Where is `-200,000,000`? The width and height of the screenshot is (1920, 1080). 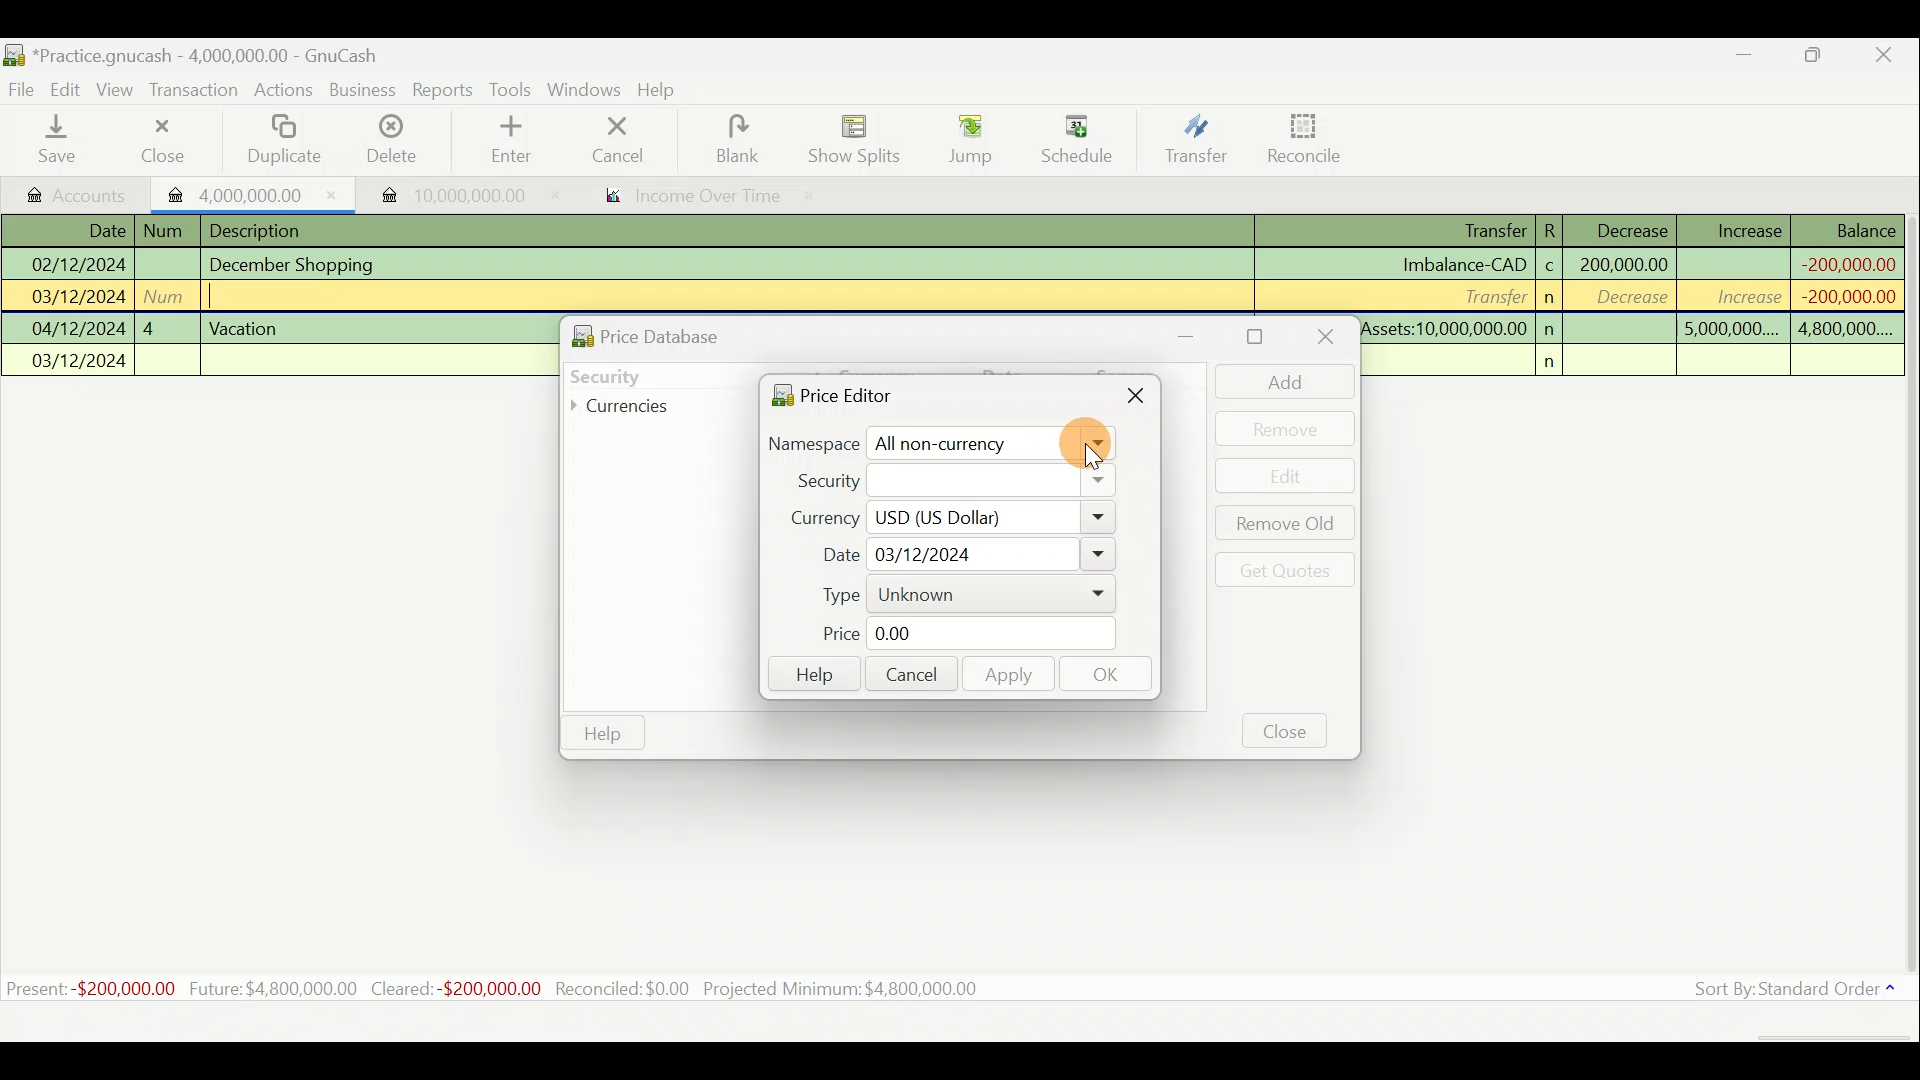 -200,000,000 is located at coordinates (1845, 262).